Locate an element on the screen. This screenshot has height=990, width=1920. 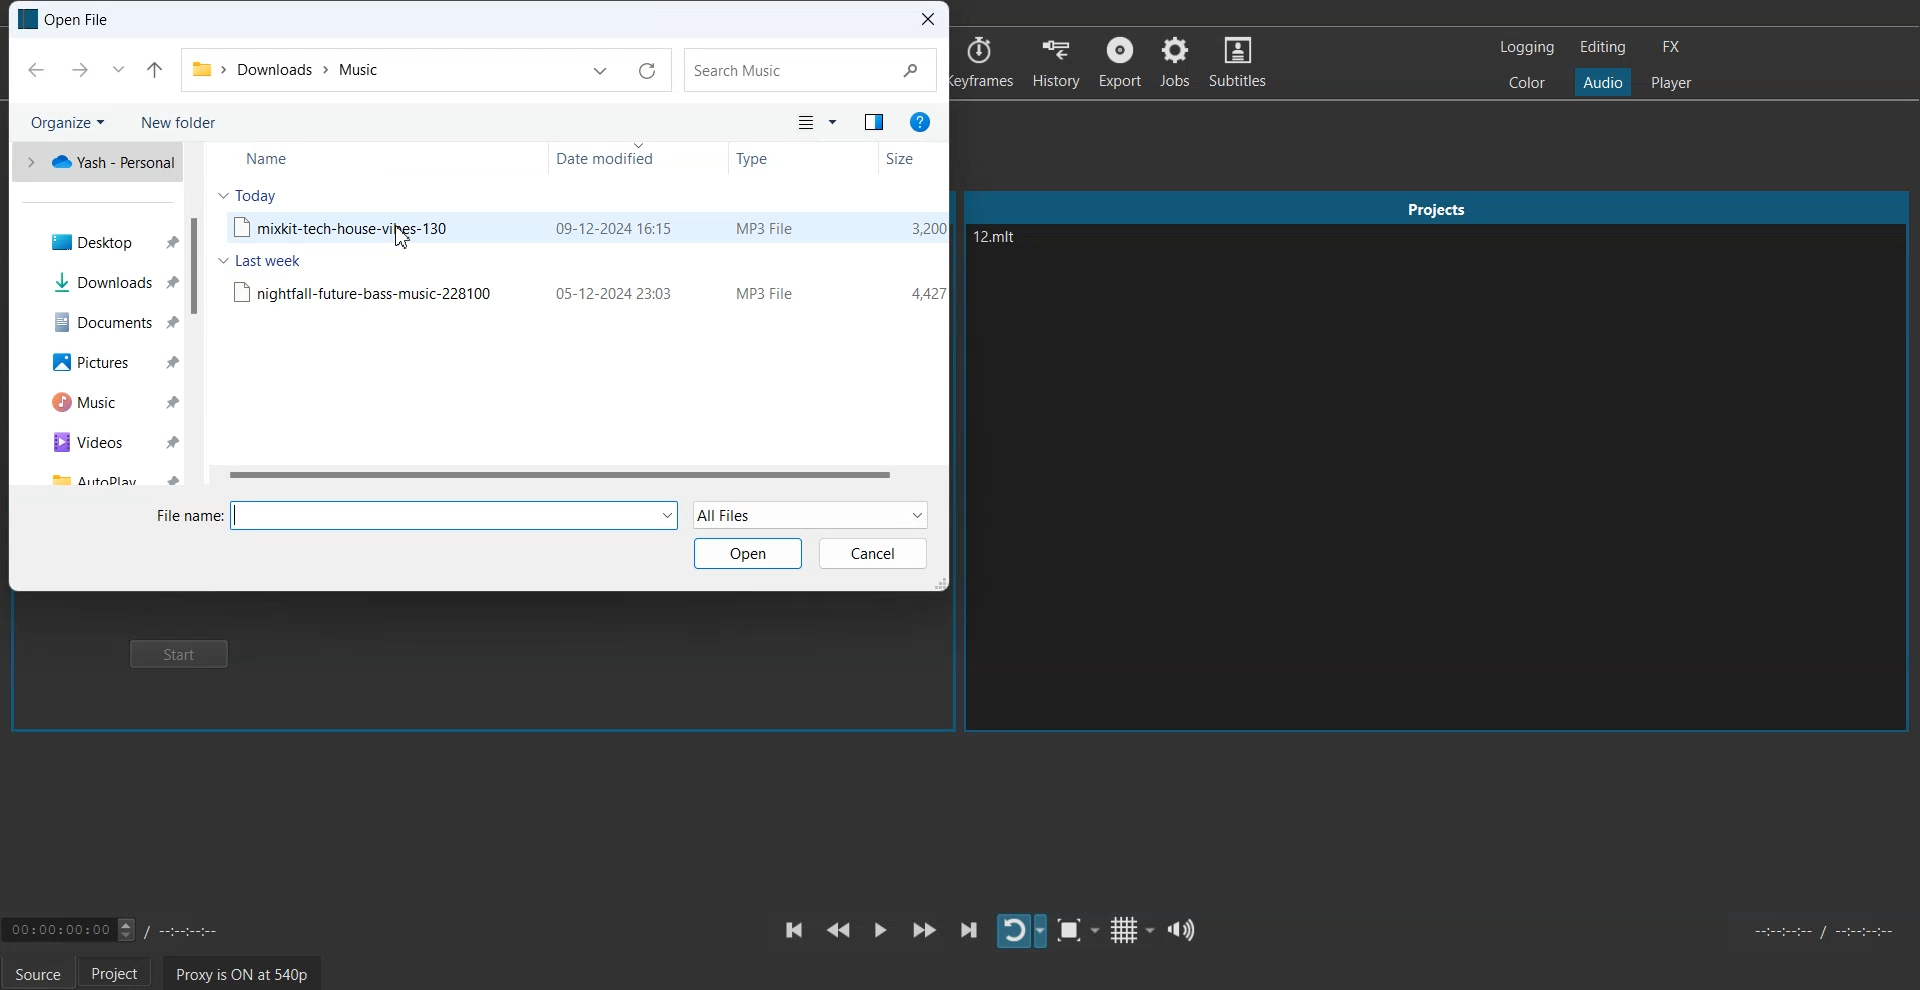
Horizontal Scroll Bar is located at coordinates (576, 476).